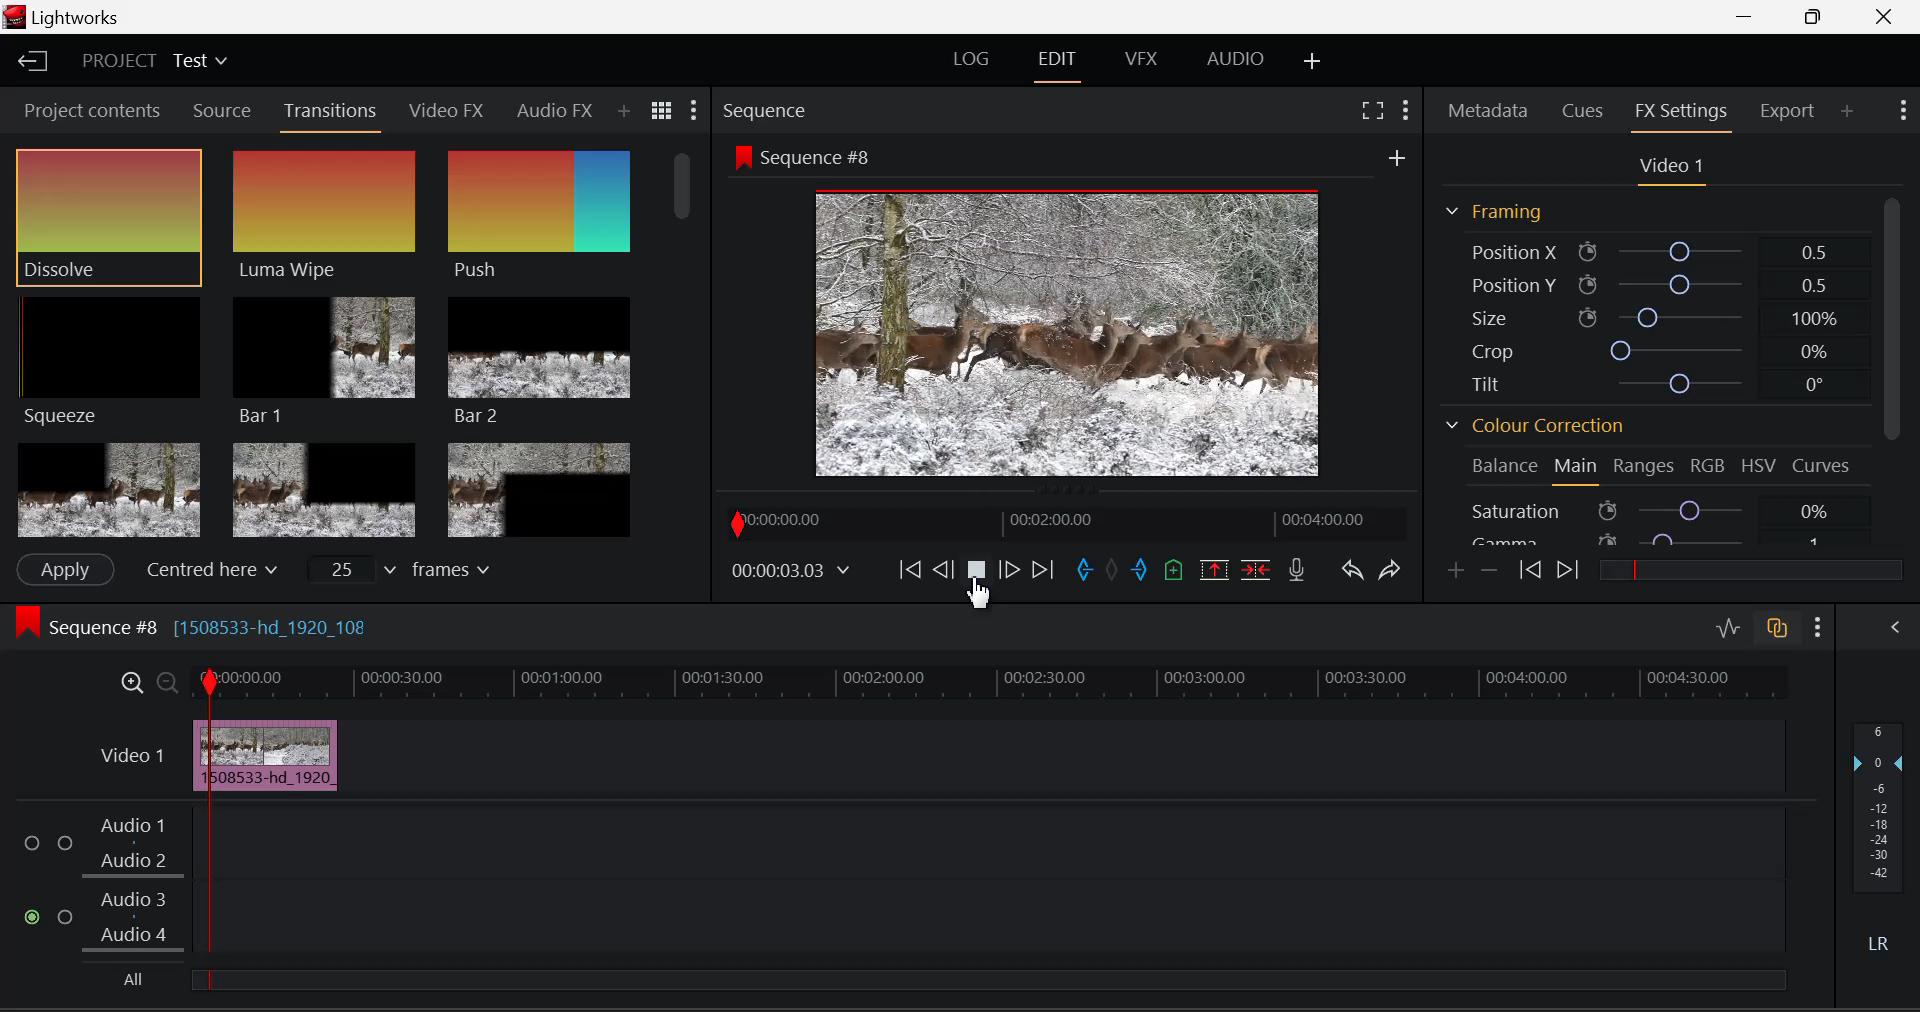 The height and width of the screenshot is (1012, 1920). What do you see at coordinates (64, 17) in the screenshot?
I see `Window Title` at bounding box center [64, 17].